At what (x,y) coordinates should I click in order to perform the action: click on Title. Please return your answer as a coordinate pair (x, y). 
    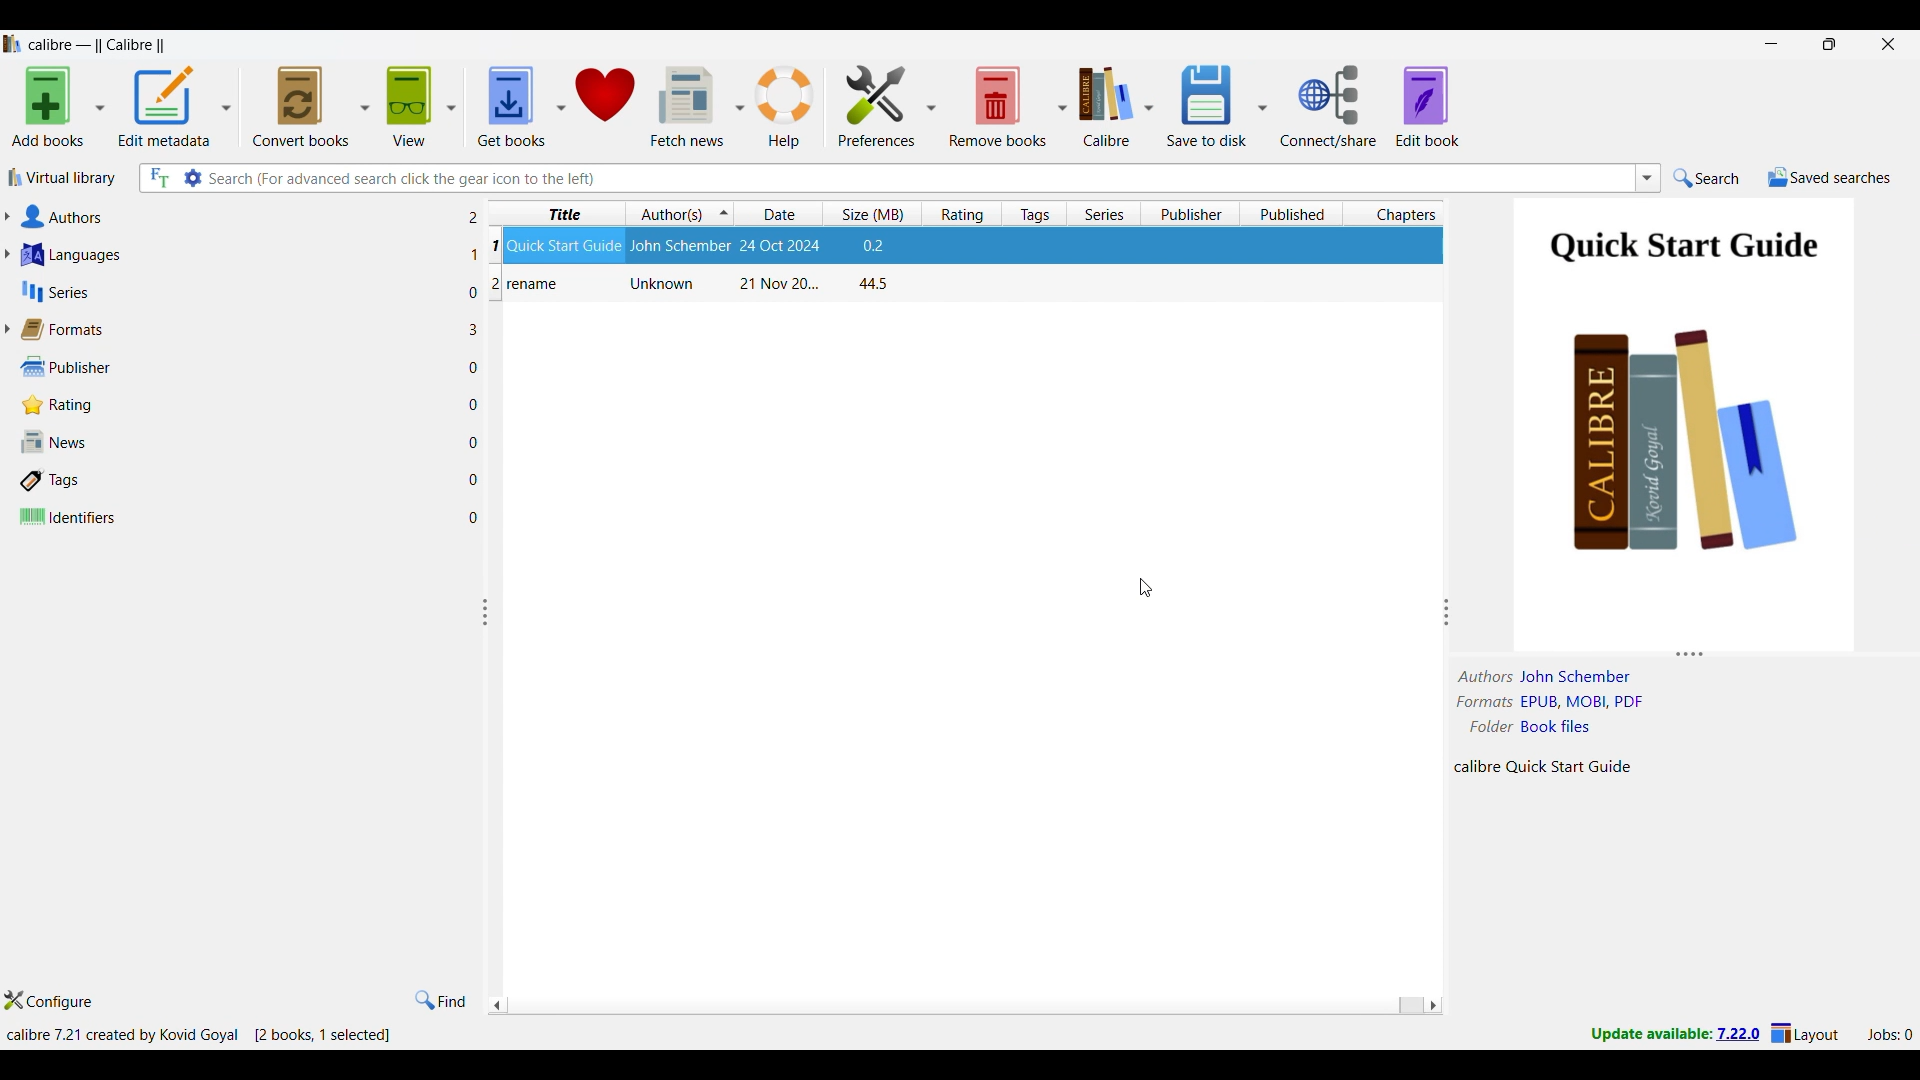
    Looking at the image, I should click on (536, 285).